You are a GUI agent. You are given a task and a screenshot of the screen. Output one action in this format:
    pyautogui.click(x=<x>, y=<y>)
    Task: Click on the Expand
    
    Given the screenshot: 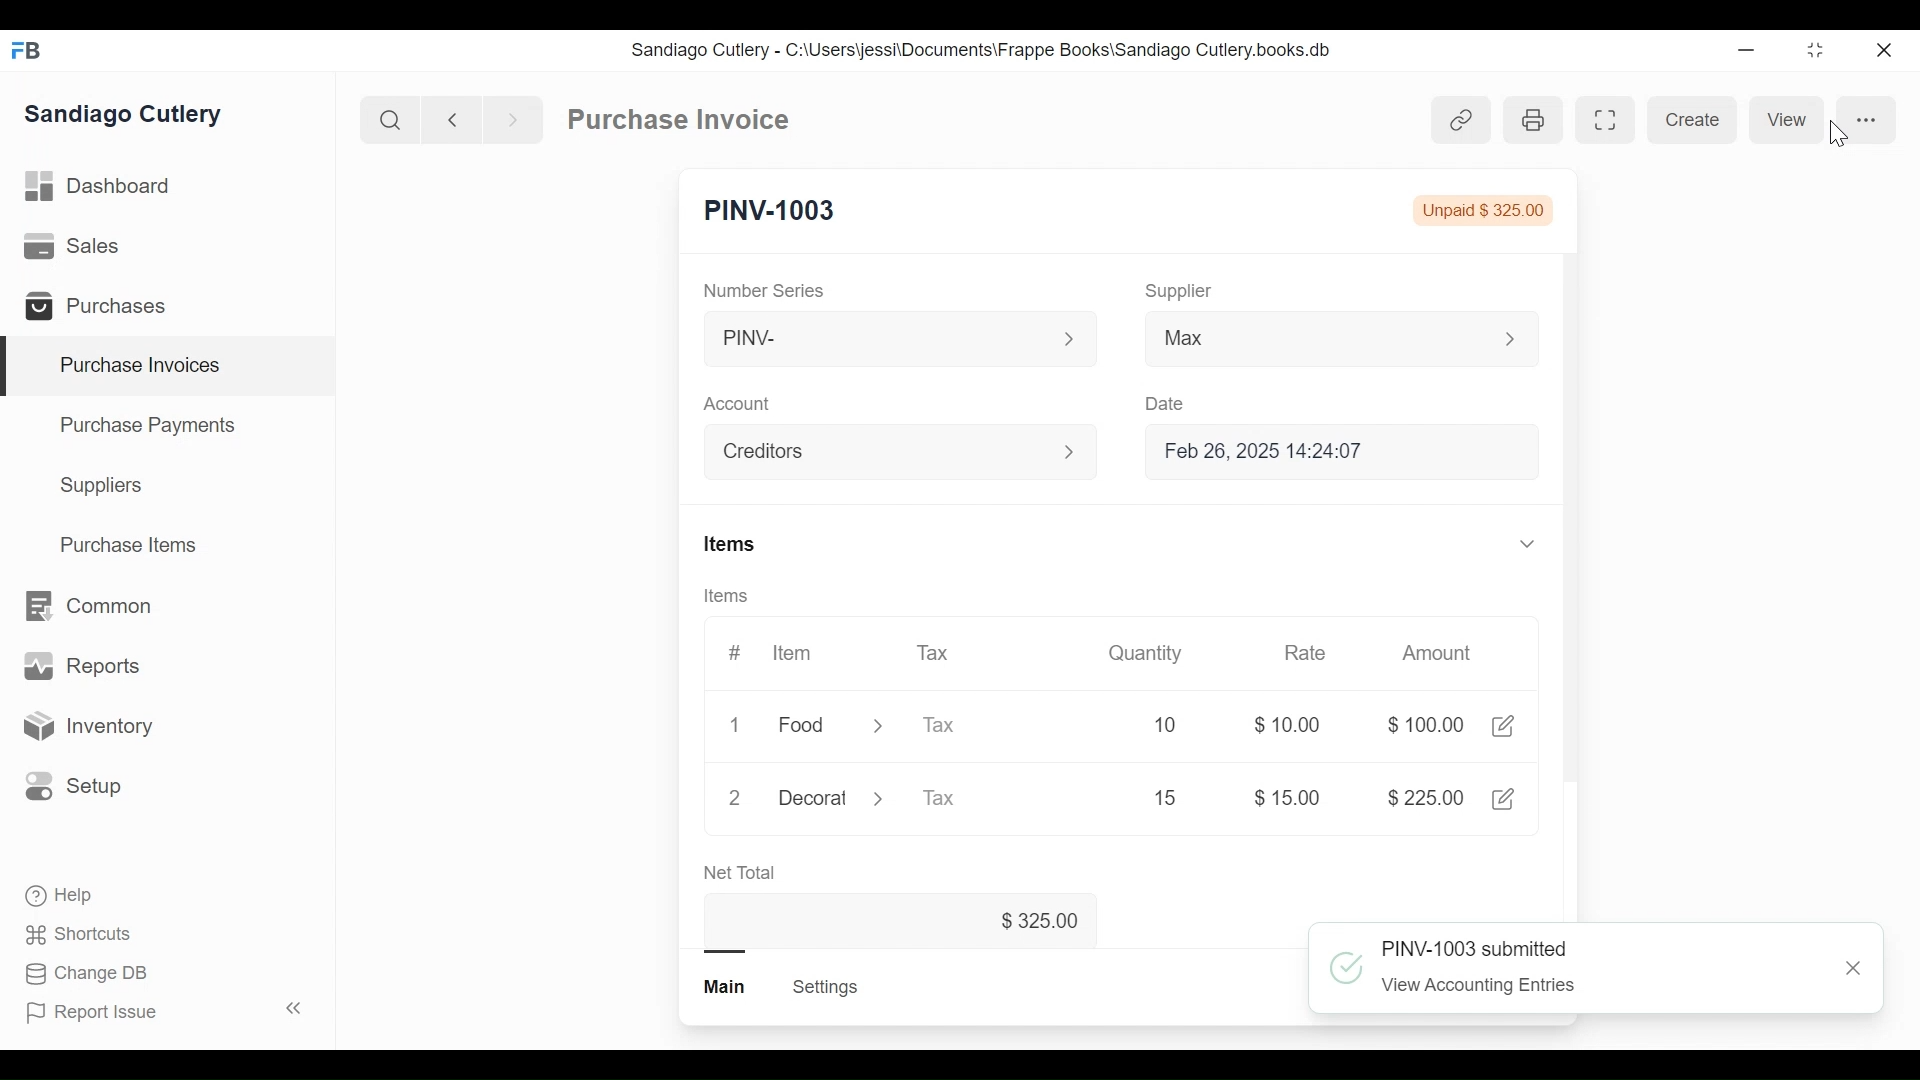 What is the action you would take?
    pyautogui.click(x=1081, y=454)
    